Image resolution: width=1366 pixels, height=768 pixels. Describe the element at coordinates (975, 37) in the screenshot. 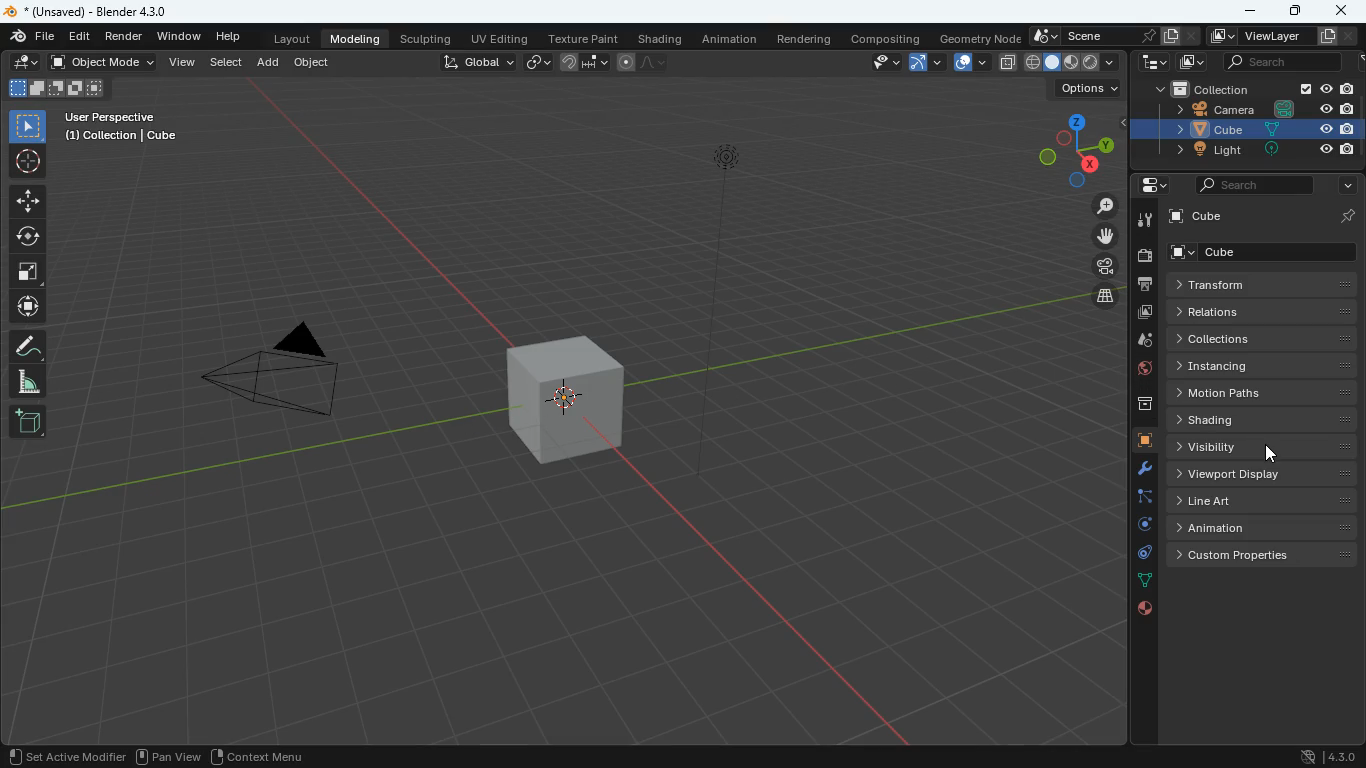

I see `geometry node` at that location.